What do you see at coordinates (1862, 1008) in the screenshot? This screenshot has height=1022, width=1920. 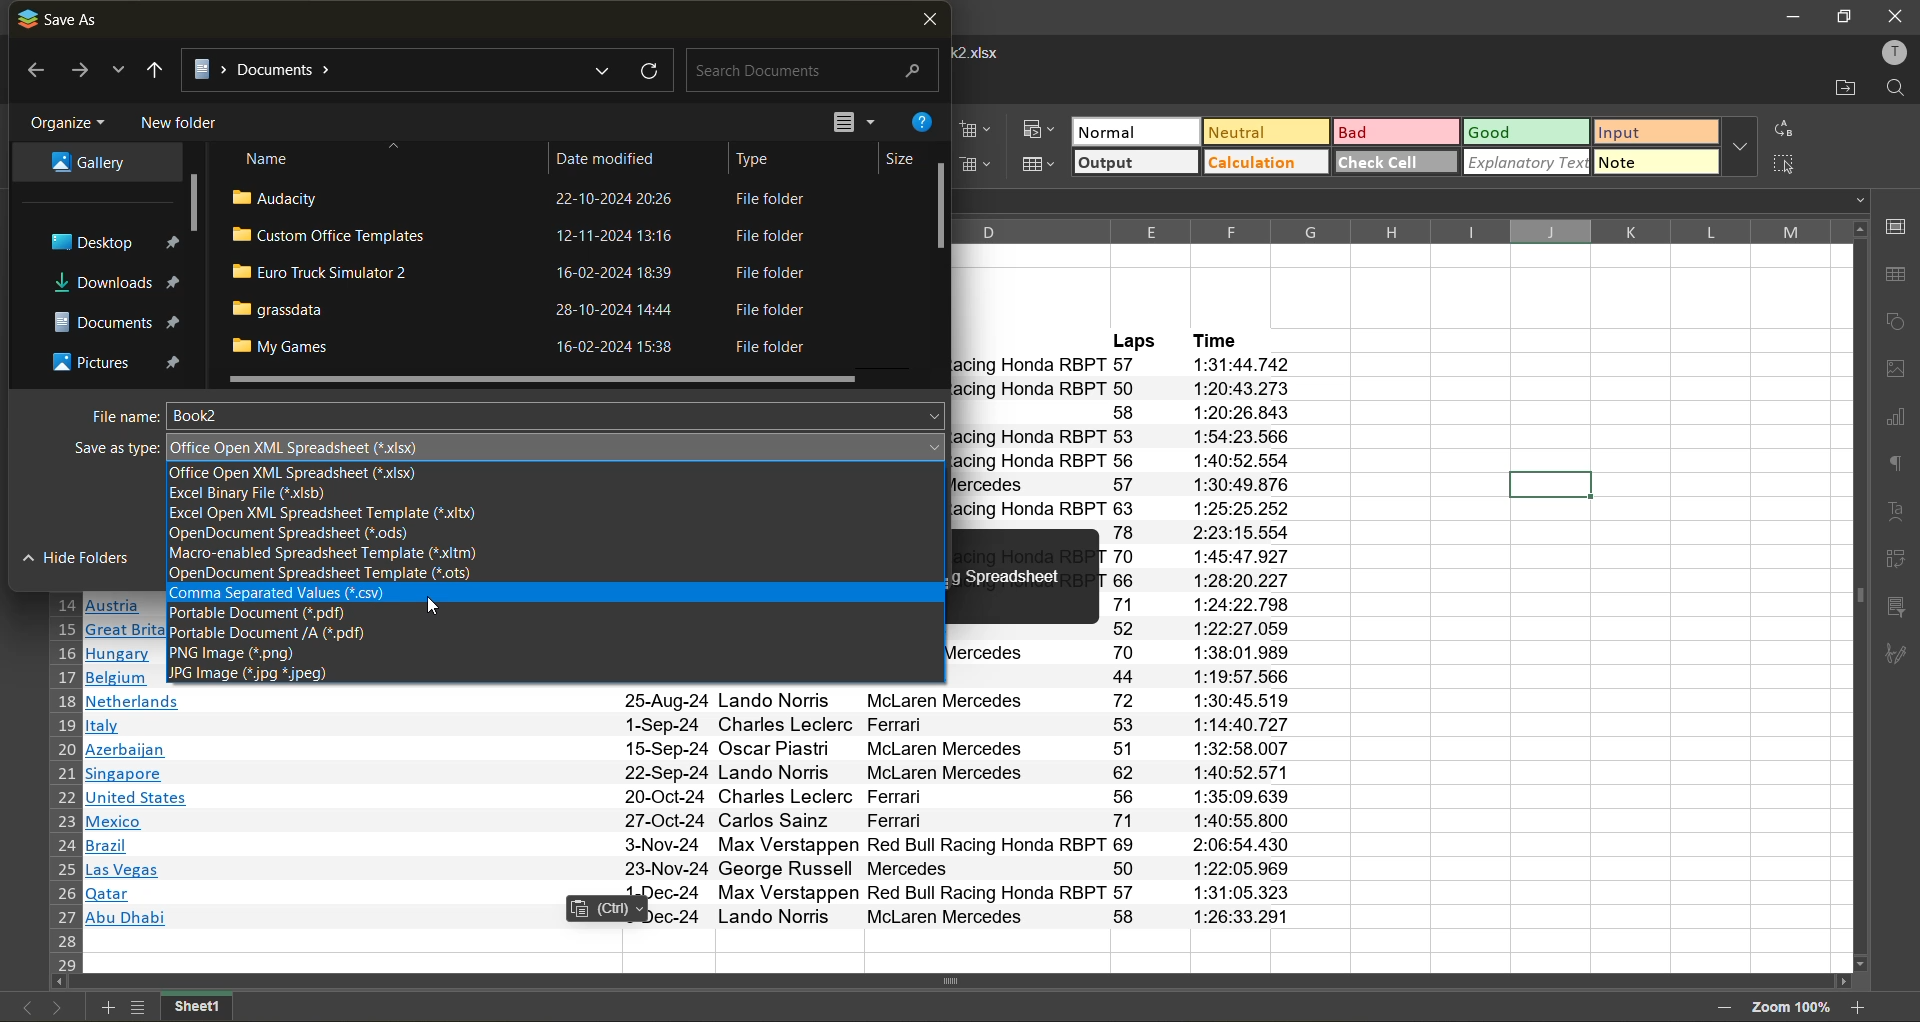 I see `zoom in` at bounding box center [1862, 1008].